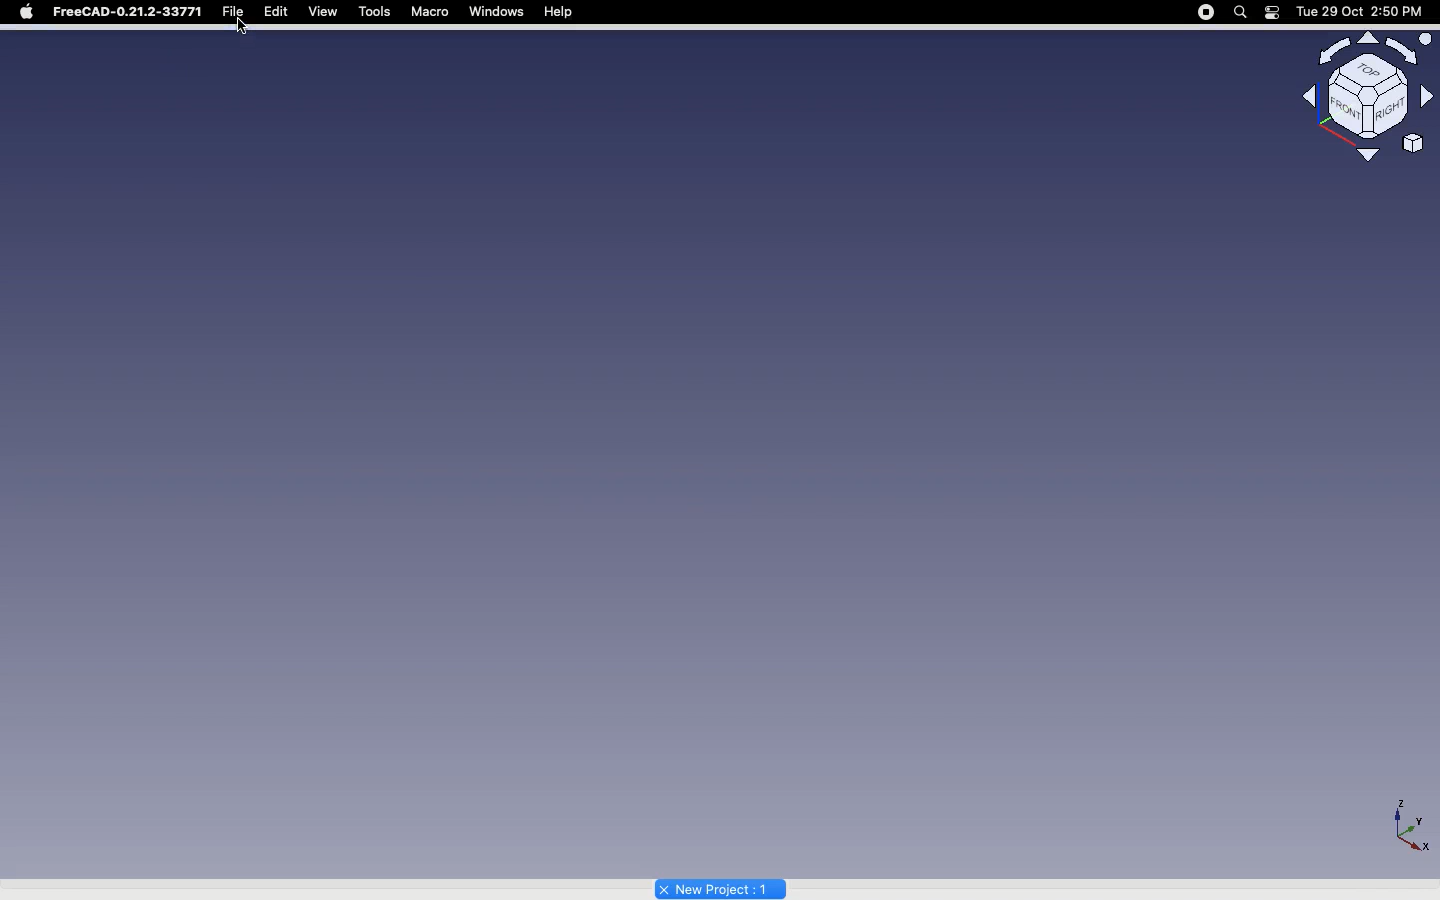 The width and height of the screenshot is (1440, 900). Describe the element at coordinates (1272, 13) in the screenshot. I see `Notification` at that location.